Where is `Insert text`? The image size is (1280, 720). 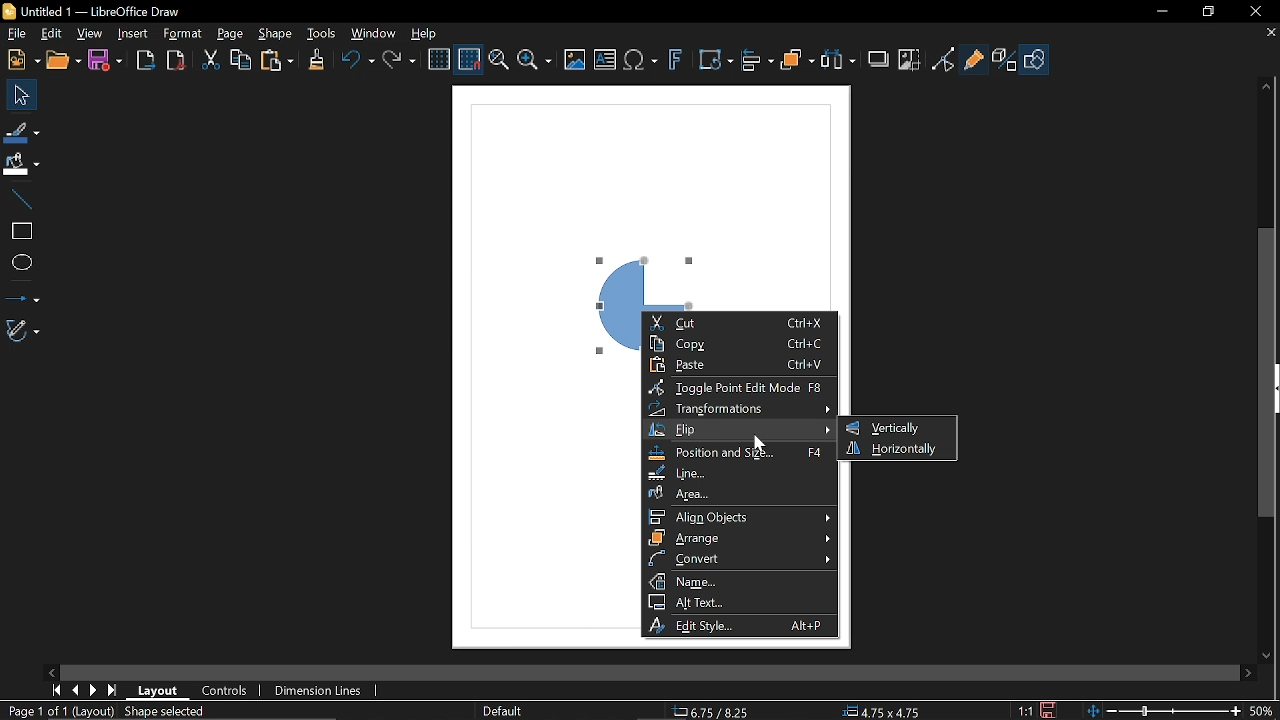
Insert text is located at coordinates (605, 61).